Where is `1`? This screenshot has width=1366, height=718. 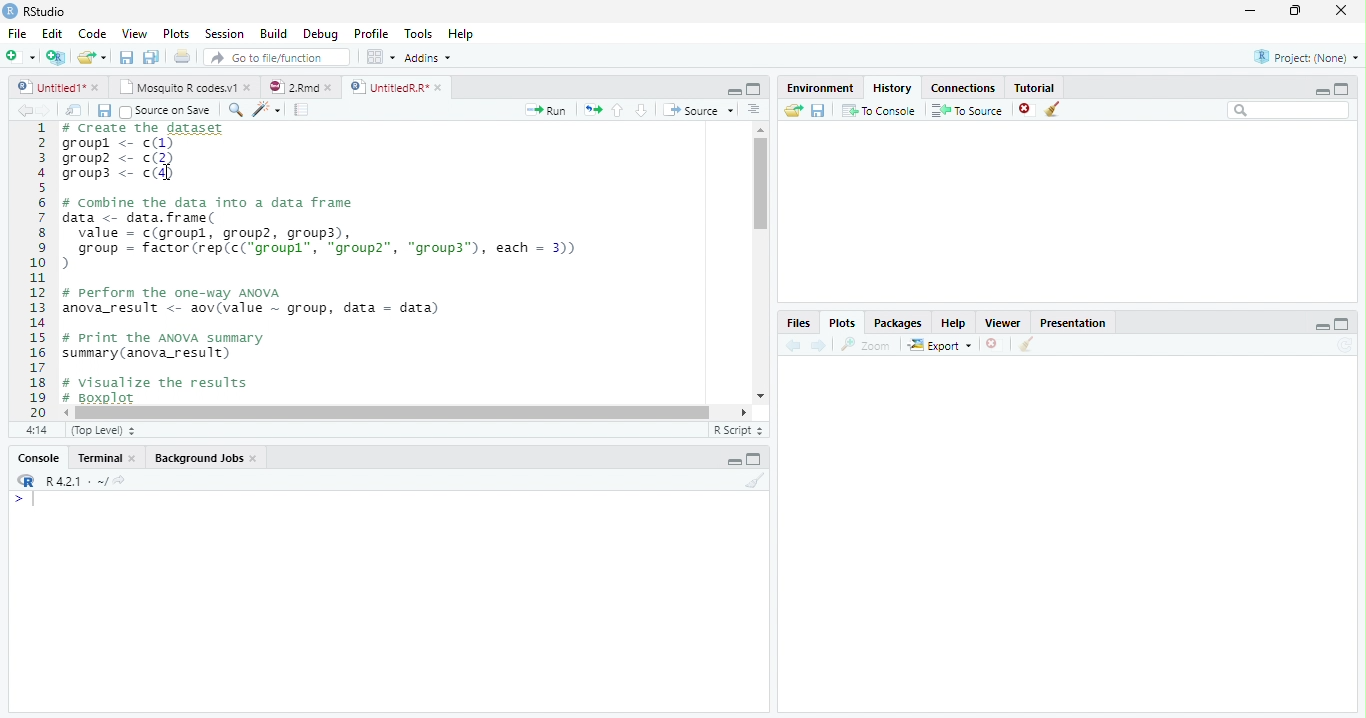
1 is located at coordinates (37, 268).